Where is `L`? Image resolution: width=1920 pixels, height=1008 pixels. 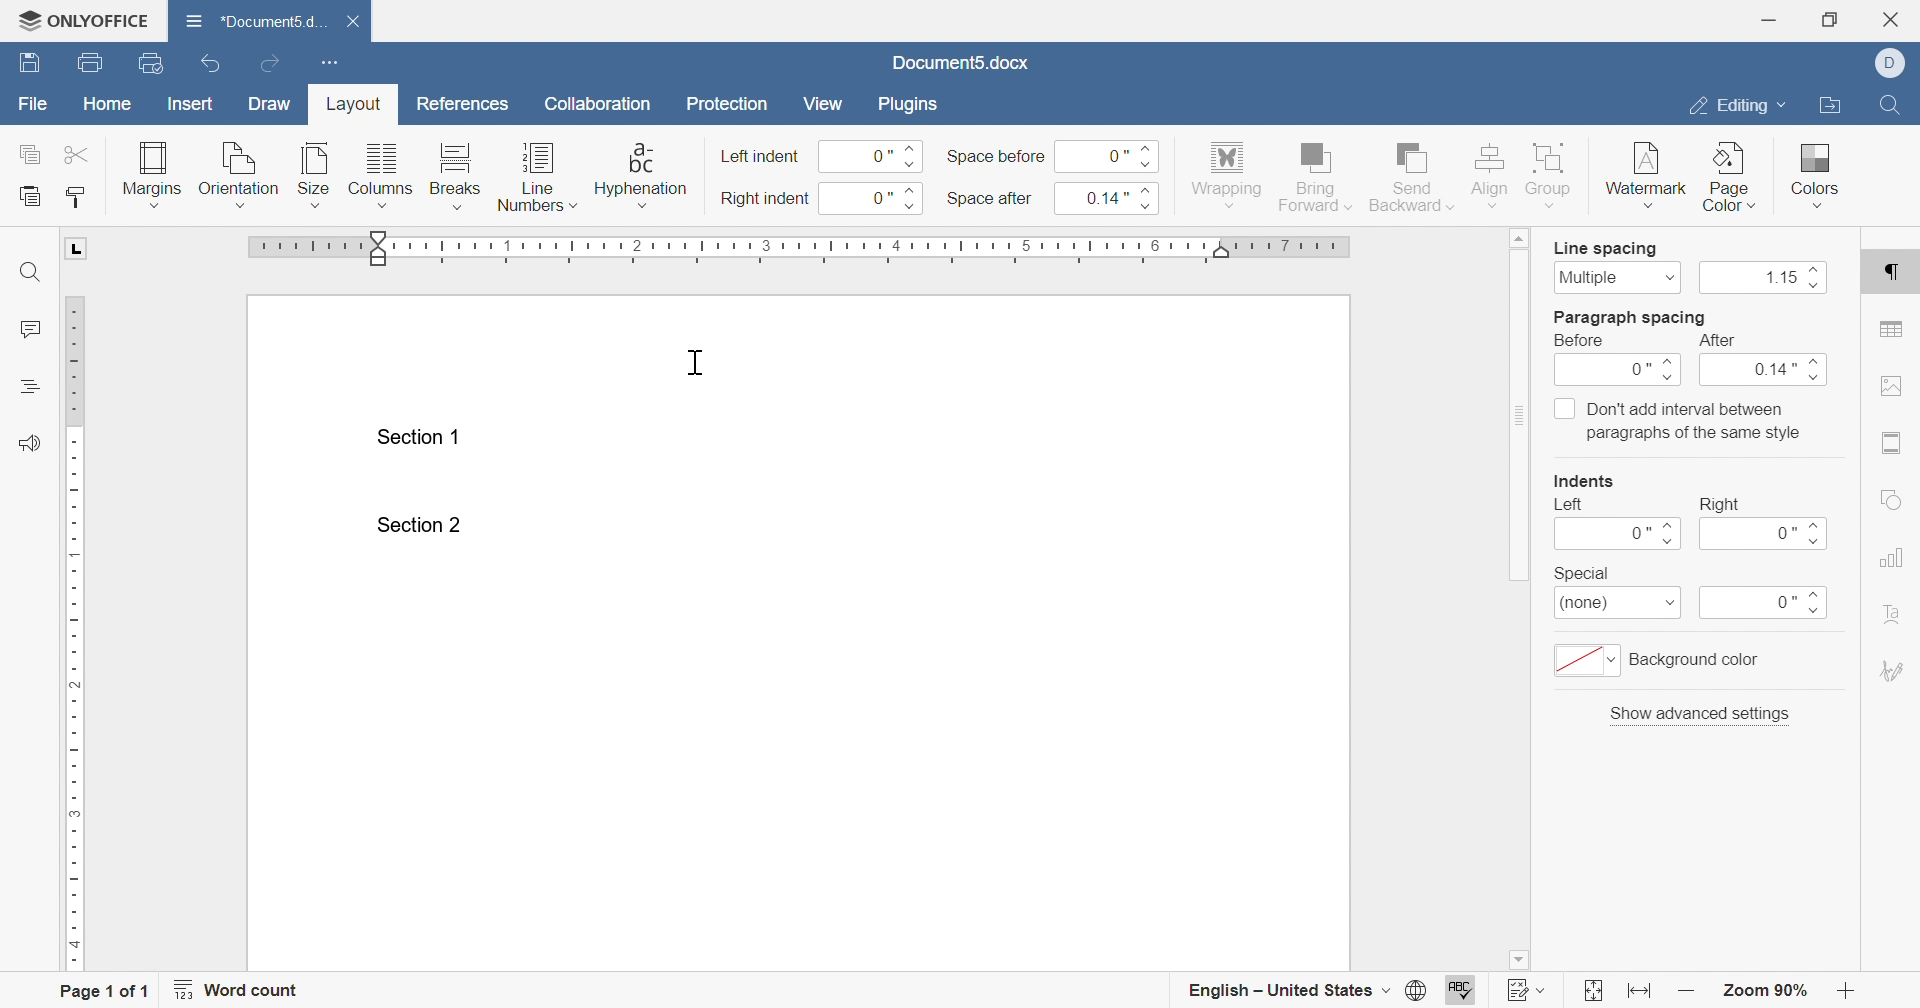
L is located at coordinates (78, 249).